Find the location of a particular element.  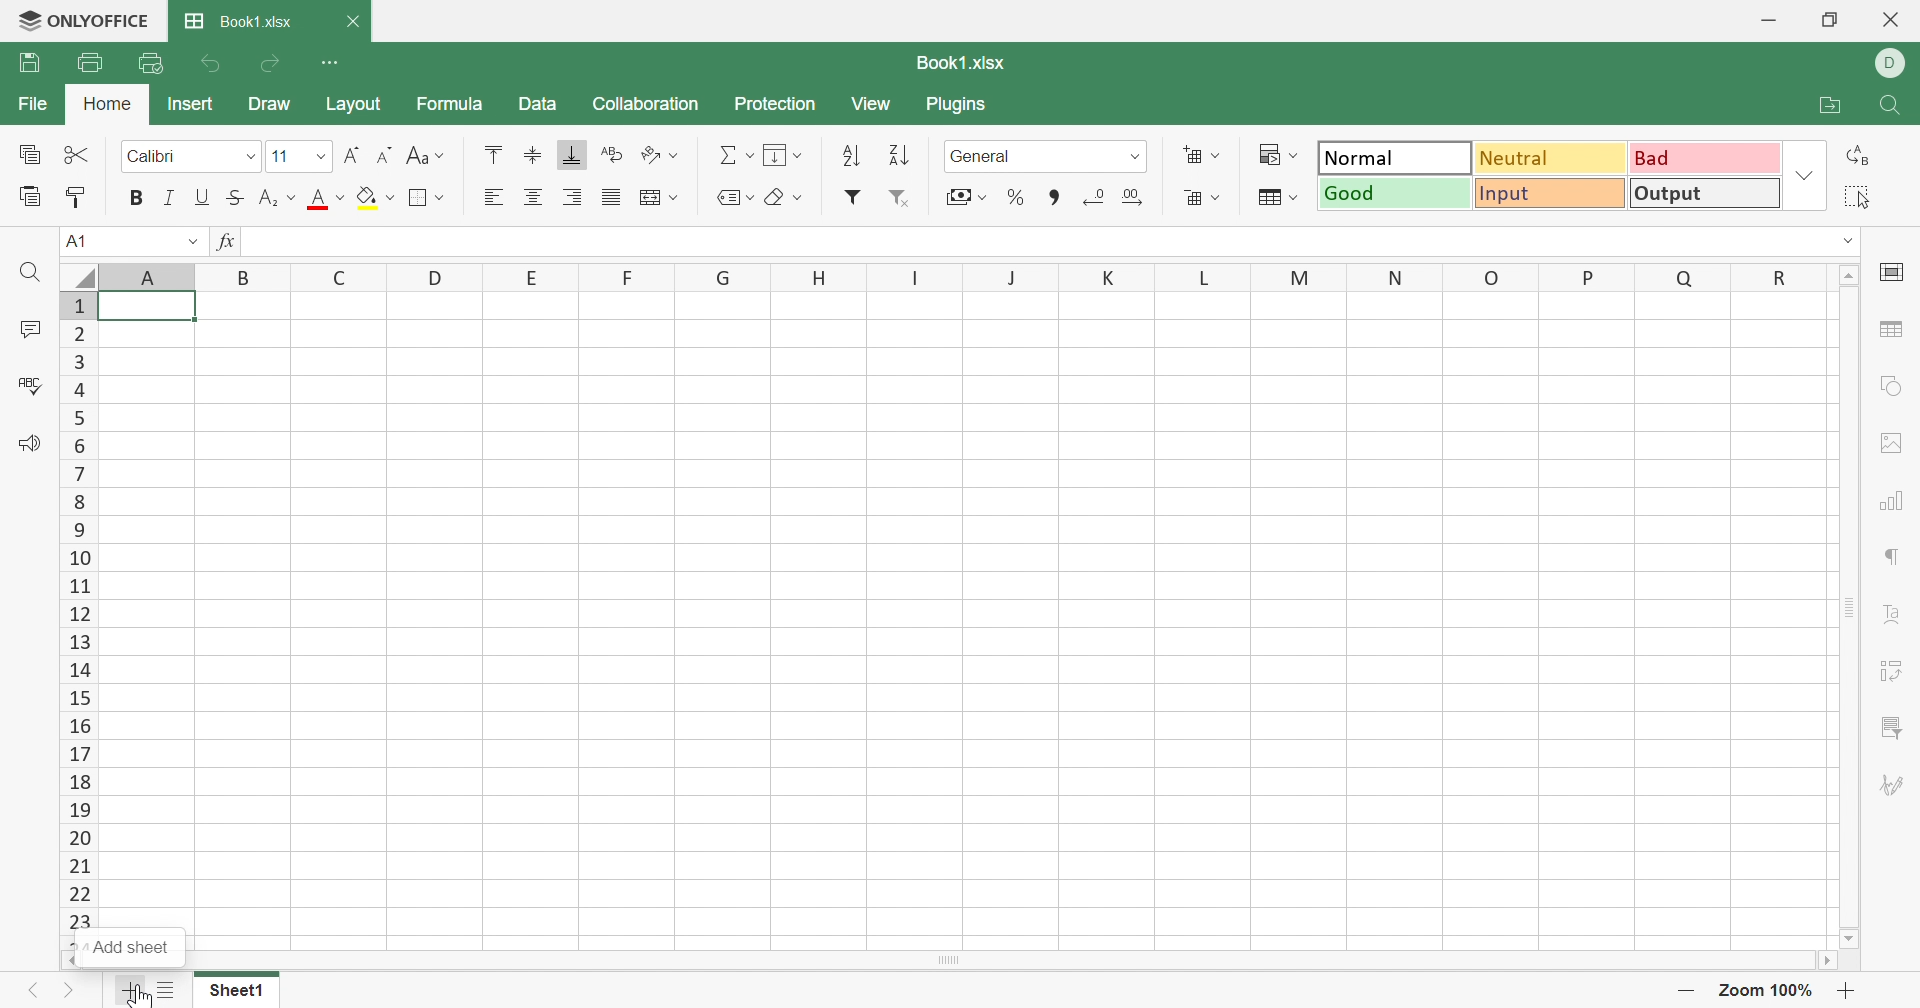

3 is located at coordinates (78, 360).